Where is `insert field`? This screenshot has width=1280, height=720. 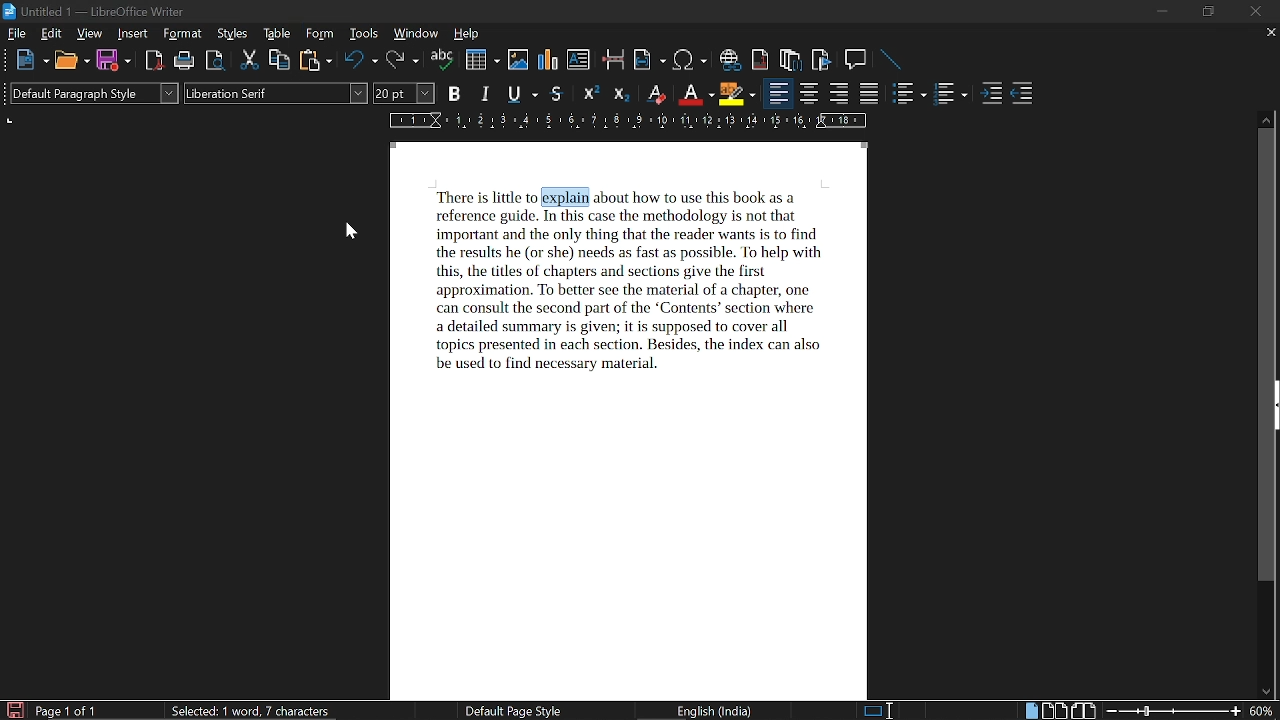
insert field is located at coordinates (650, 61).